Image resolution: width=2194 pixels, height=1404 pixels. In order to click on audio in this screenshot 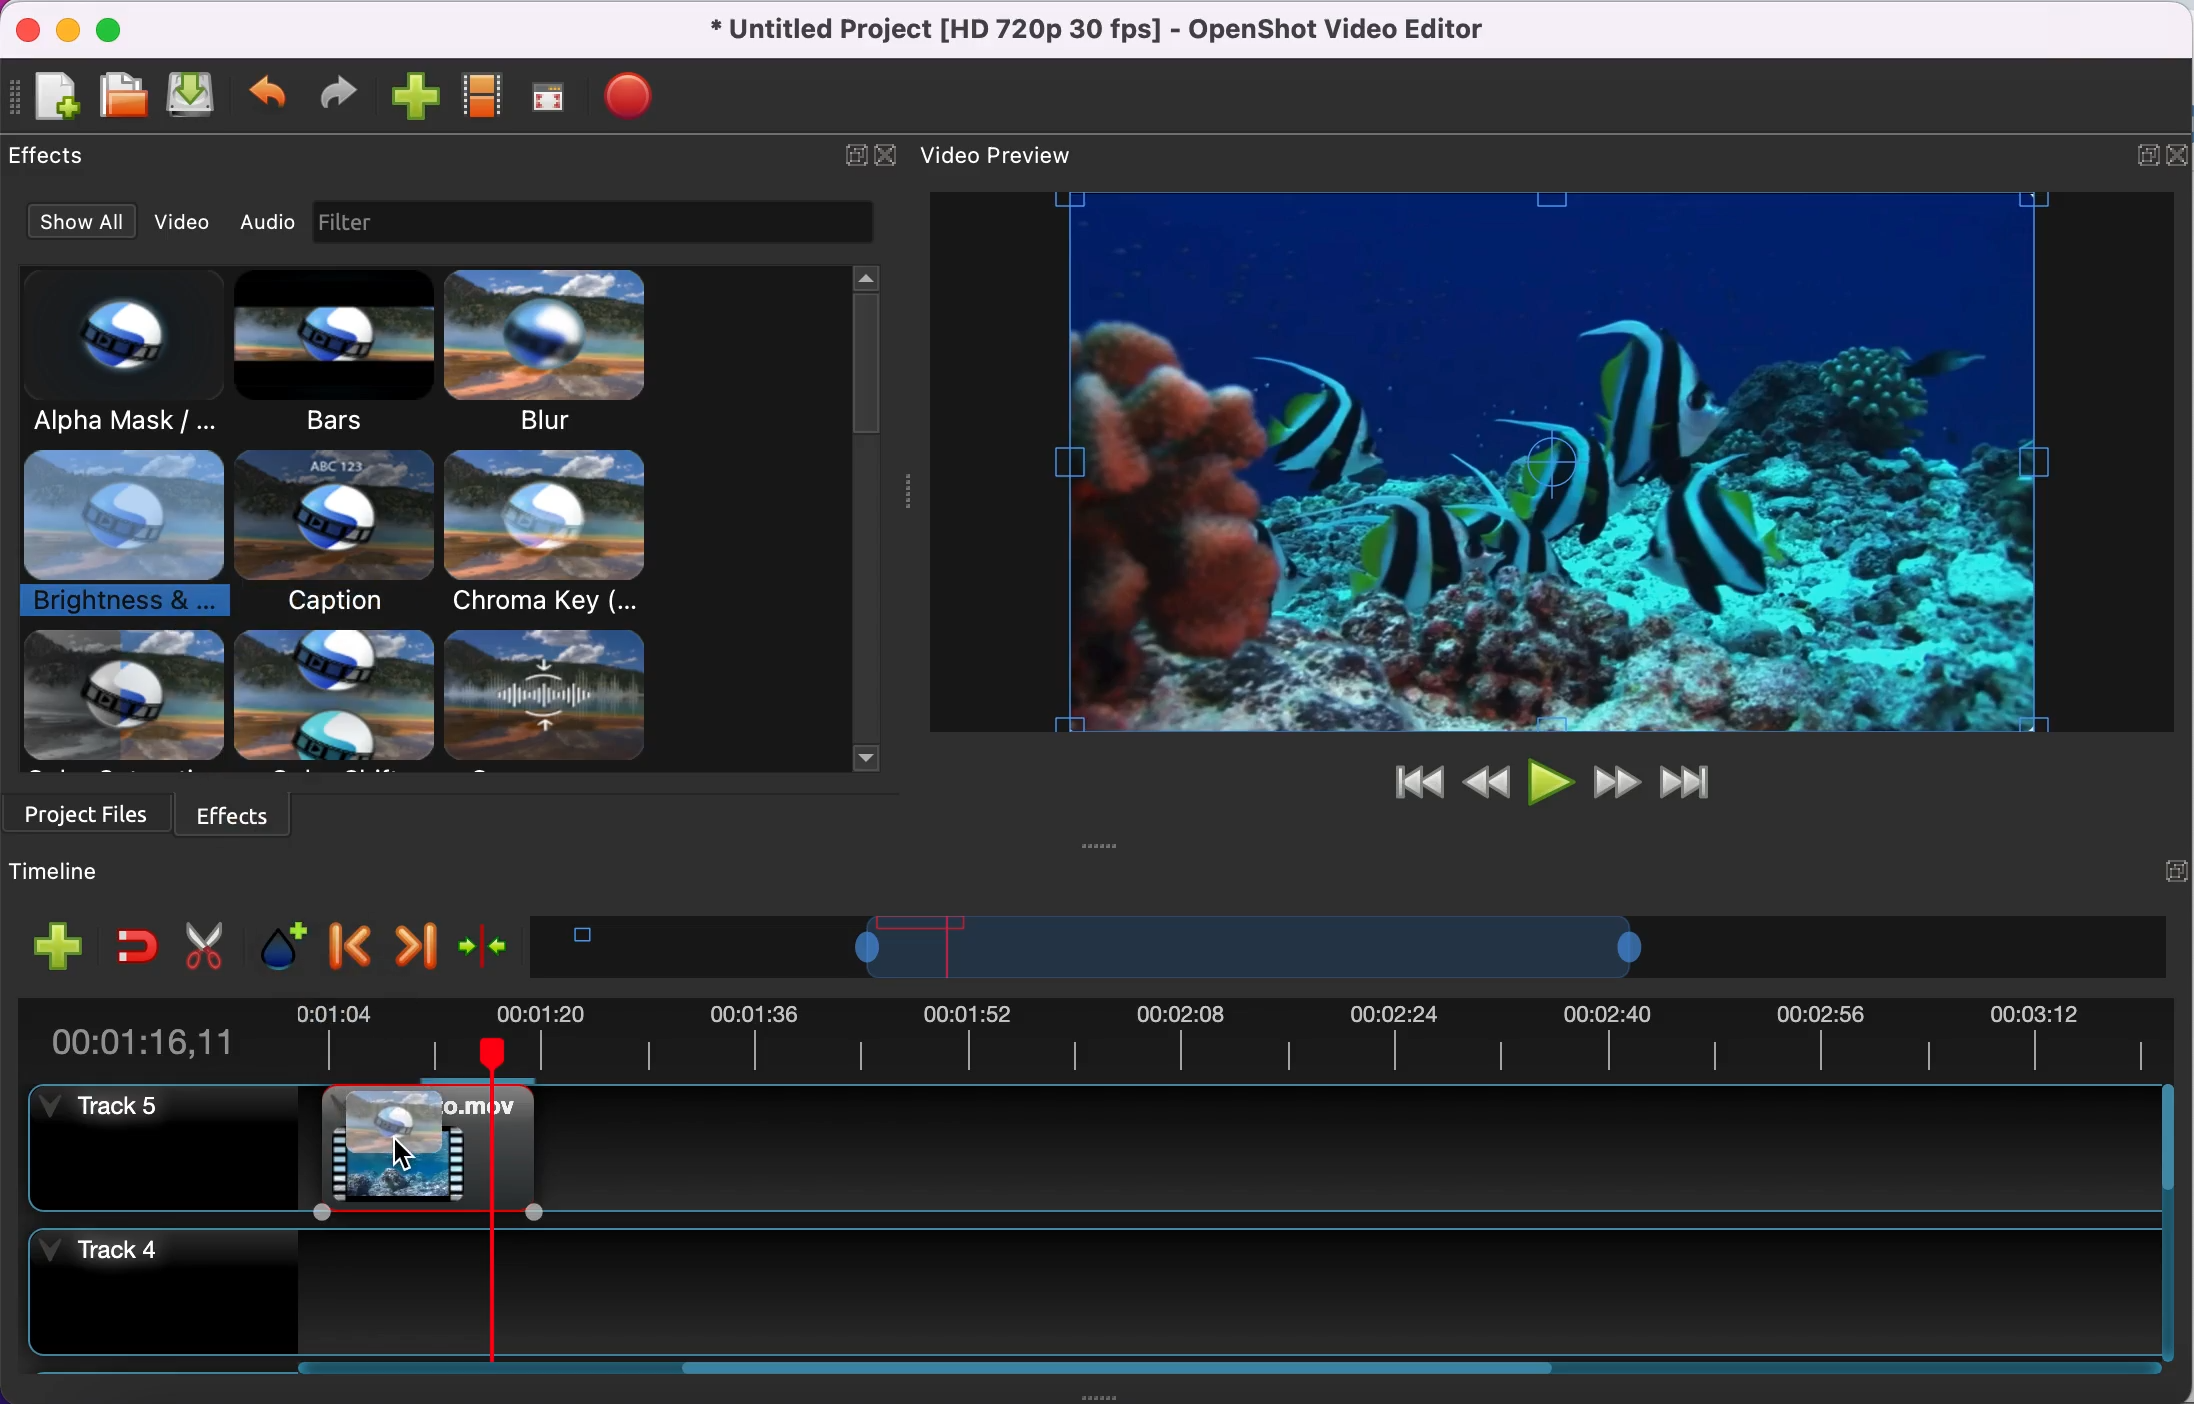, I will do `click(266, 225)`.